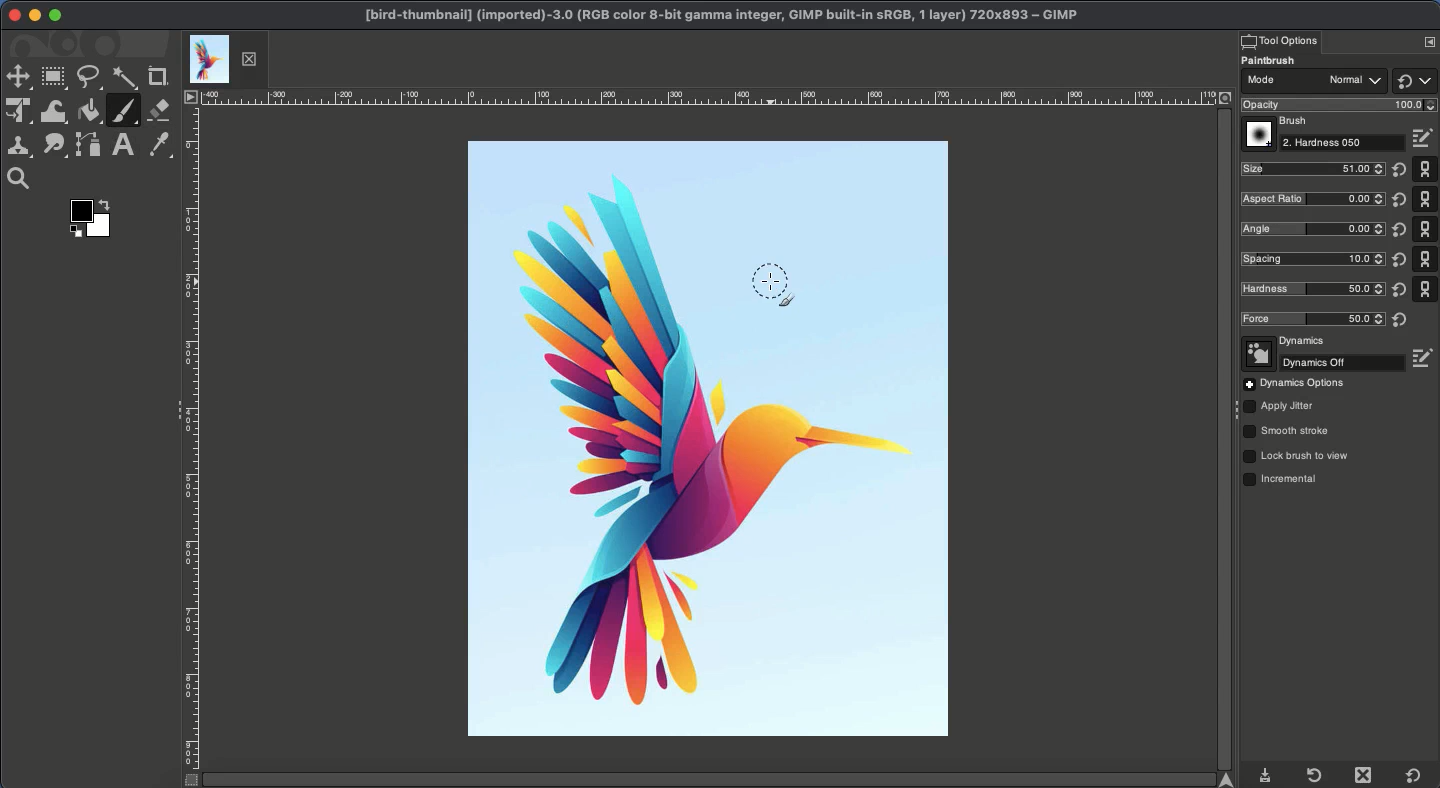 Image resolution: width=1440 pixels, height=788 pixels. Describe the element at coordinates (1266, 777) in the screenshot. I see `Download` at that location.